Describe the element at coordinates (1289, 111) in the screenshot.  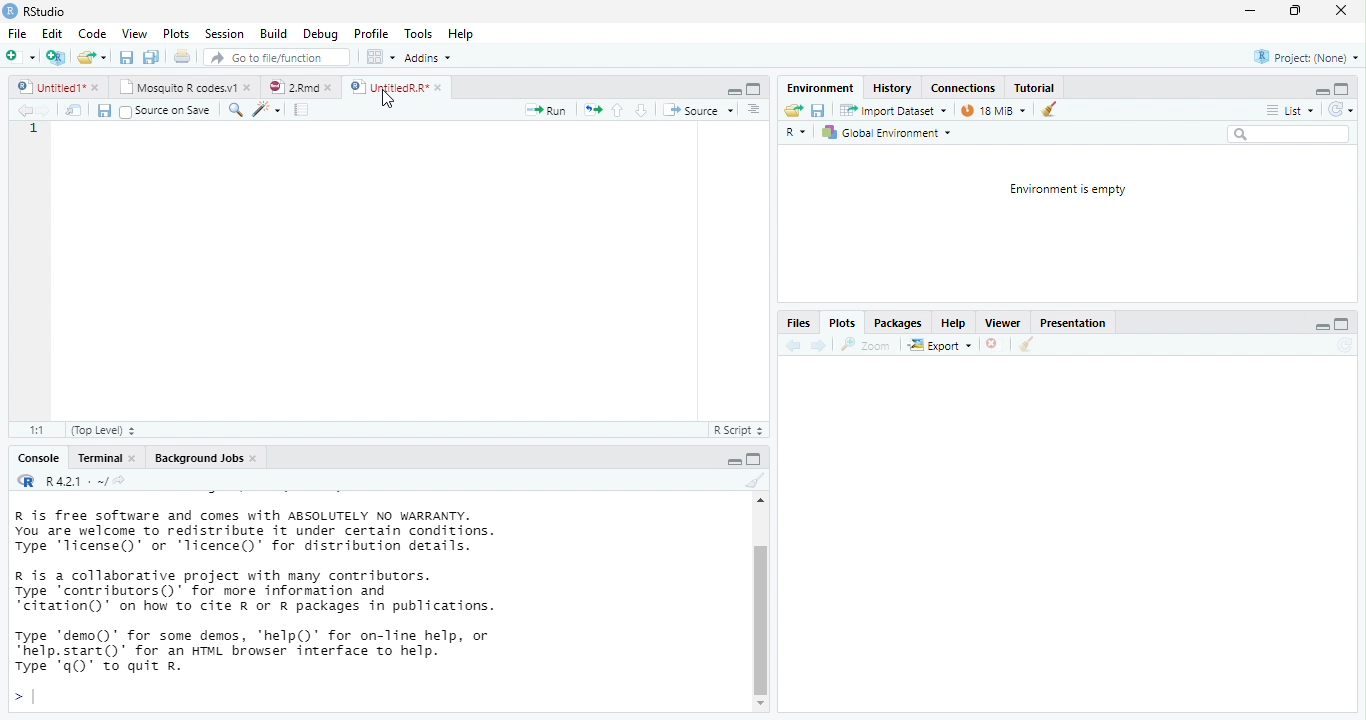
I see `List` at that location.